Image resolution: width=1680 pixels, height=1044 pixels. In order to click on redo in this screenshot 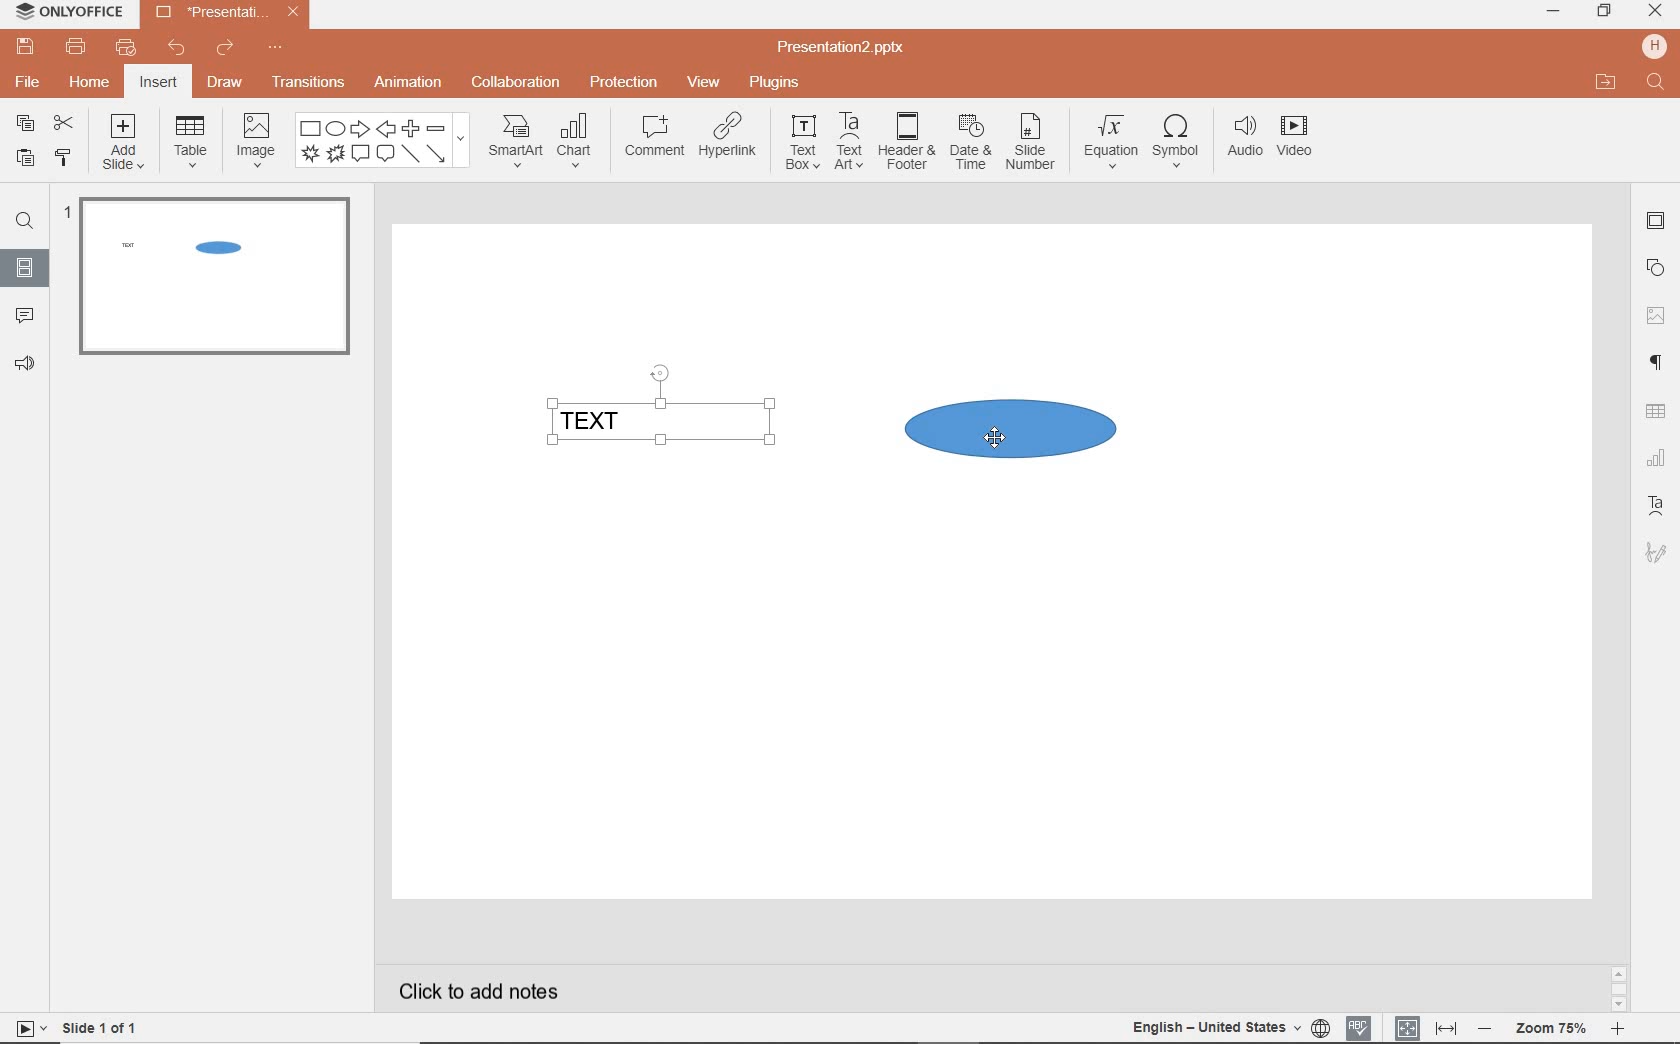, I will do `click(224, 50)`.